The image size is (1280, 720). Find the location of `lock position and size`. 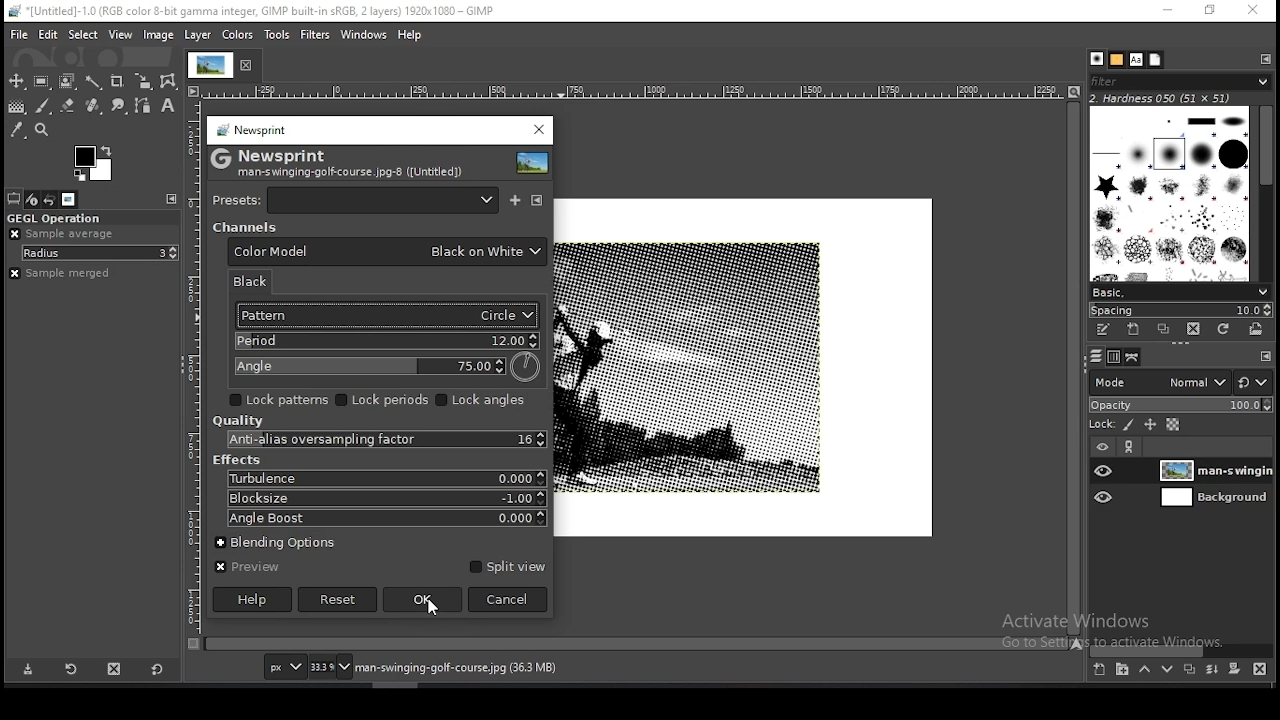

lock position and size is located at coordinates (1149, 426).